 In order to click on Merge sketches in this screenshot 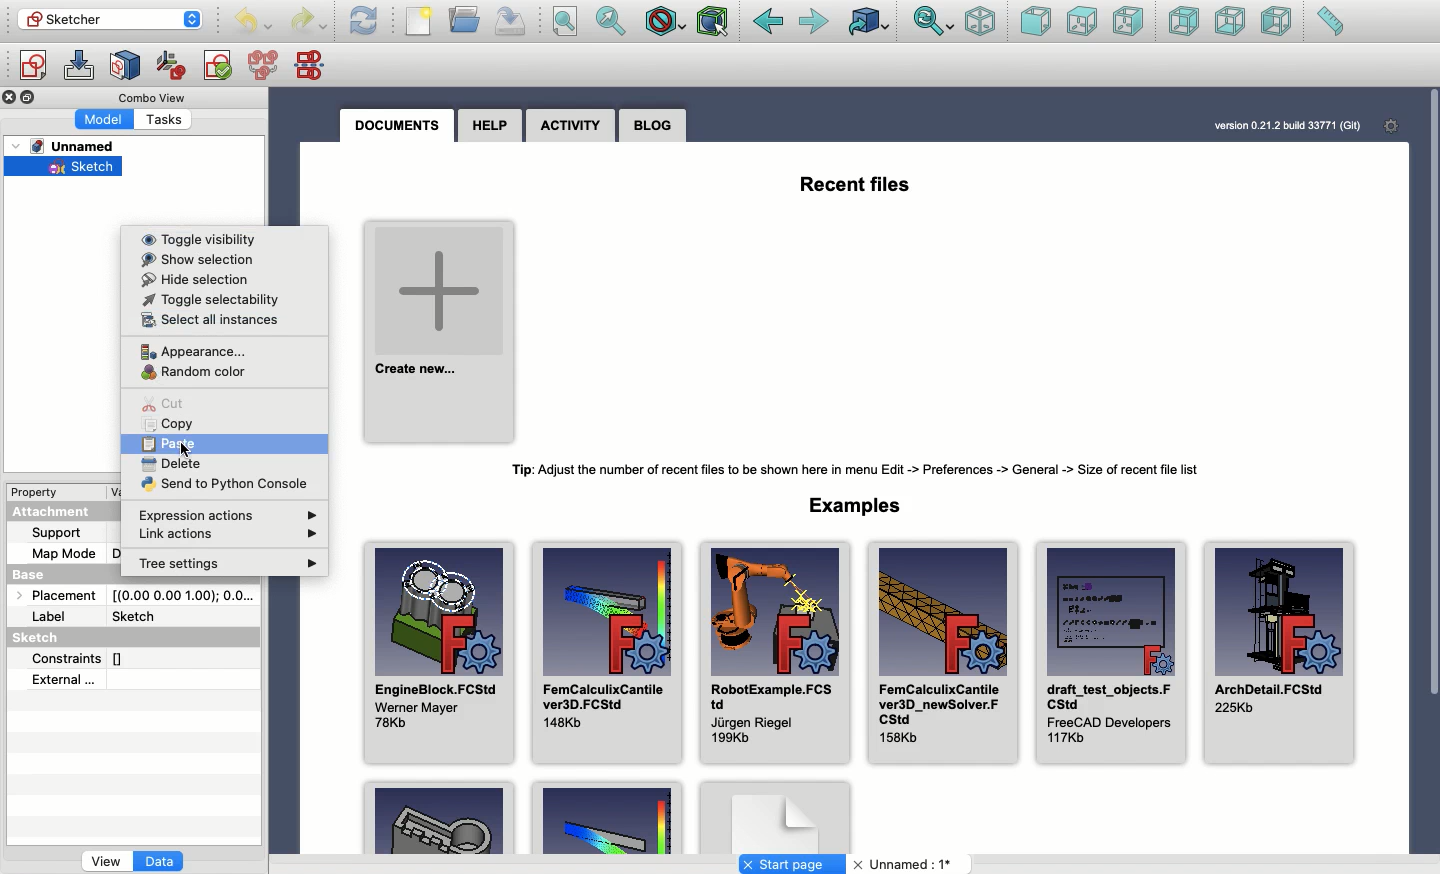, I will do `click(266, 66)`.